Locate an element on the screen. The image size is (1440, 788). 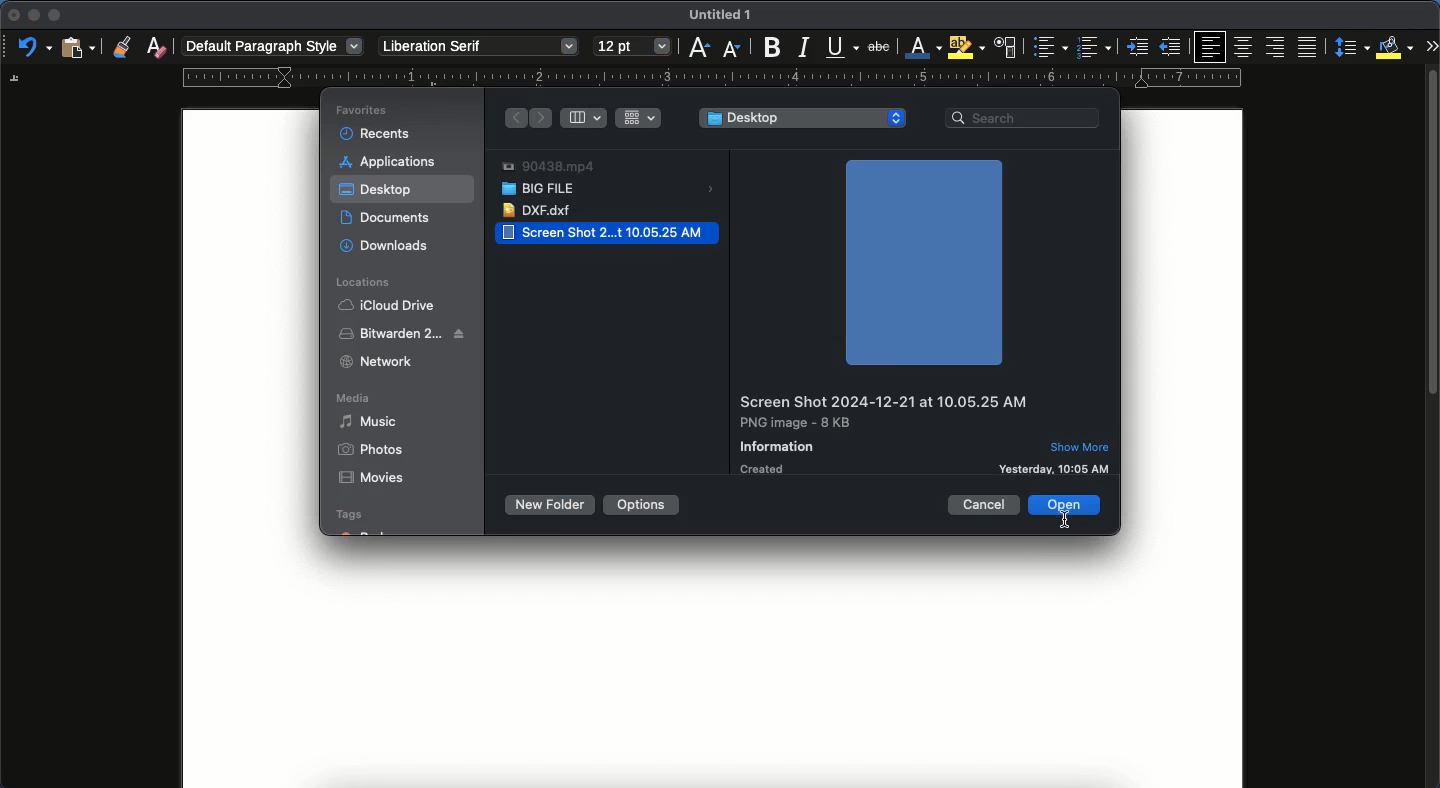
downloads  is located at coordinates (385, 246).